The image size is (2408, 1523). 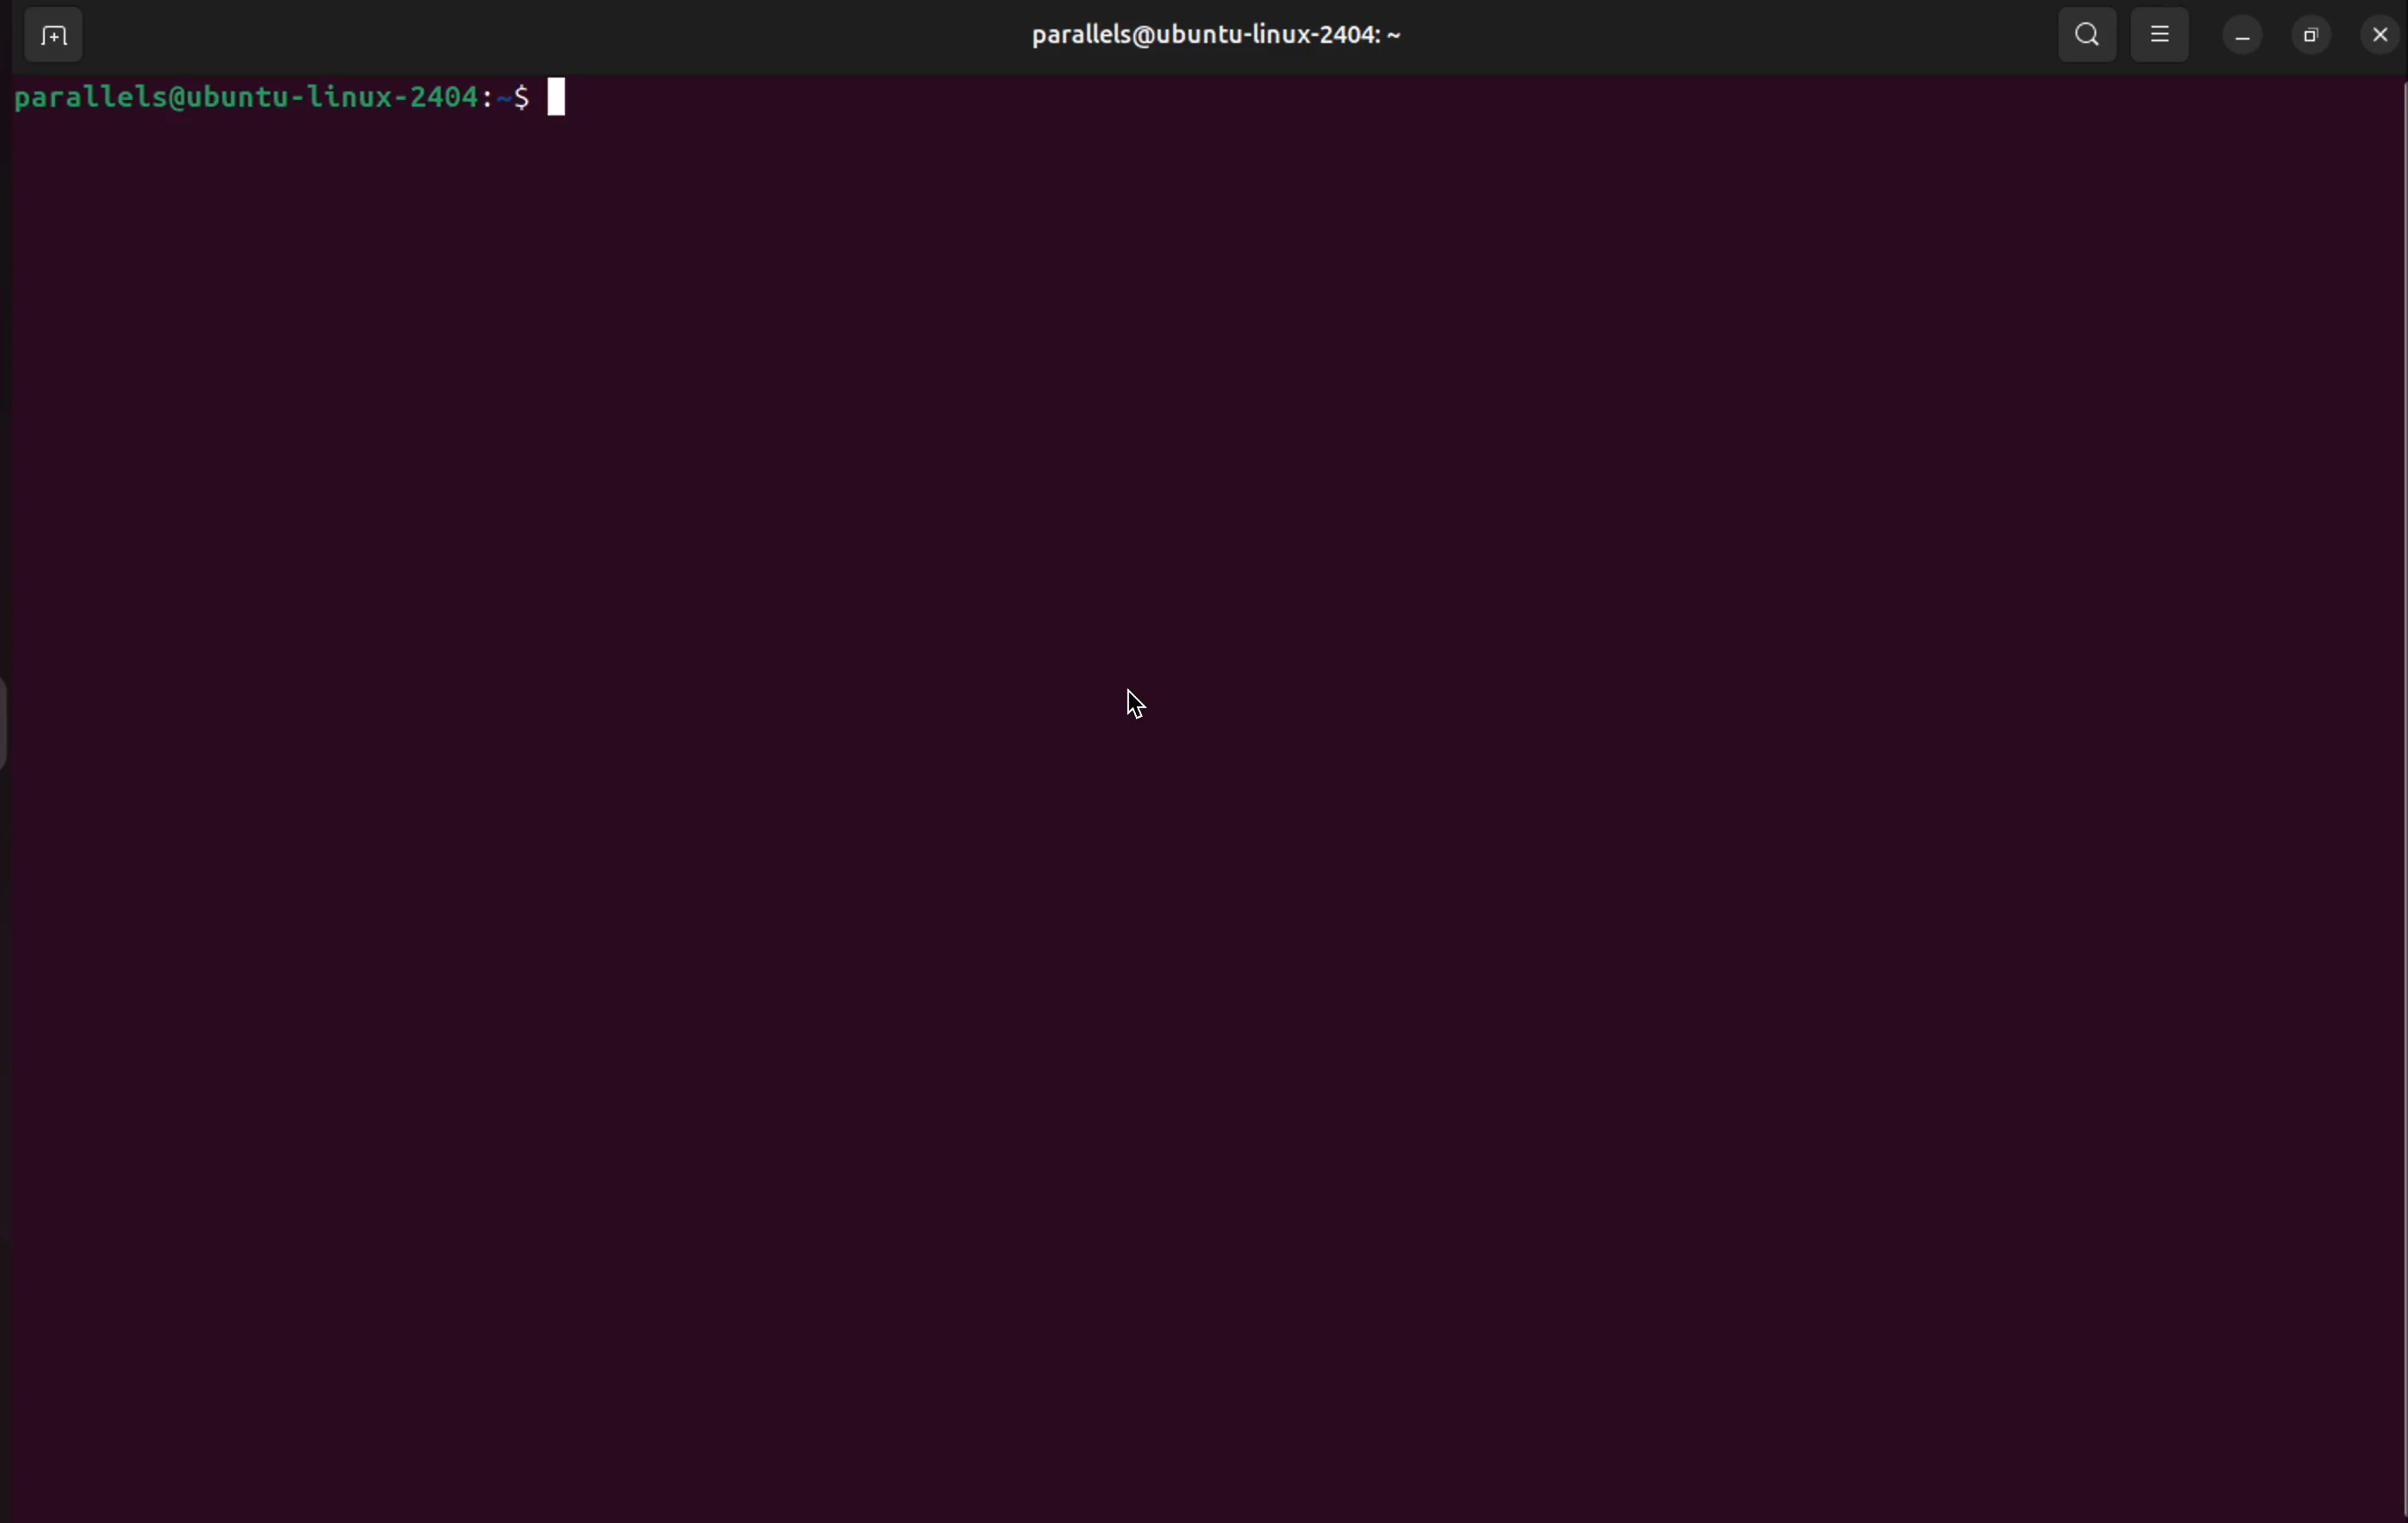 I want to click on user profile, so click(x=1211, y=33).